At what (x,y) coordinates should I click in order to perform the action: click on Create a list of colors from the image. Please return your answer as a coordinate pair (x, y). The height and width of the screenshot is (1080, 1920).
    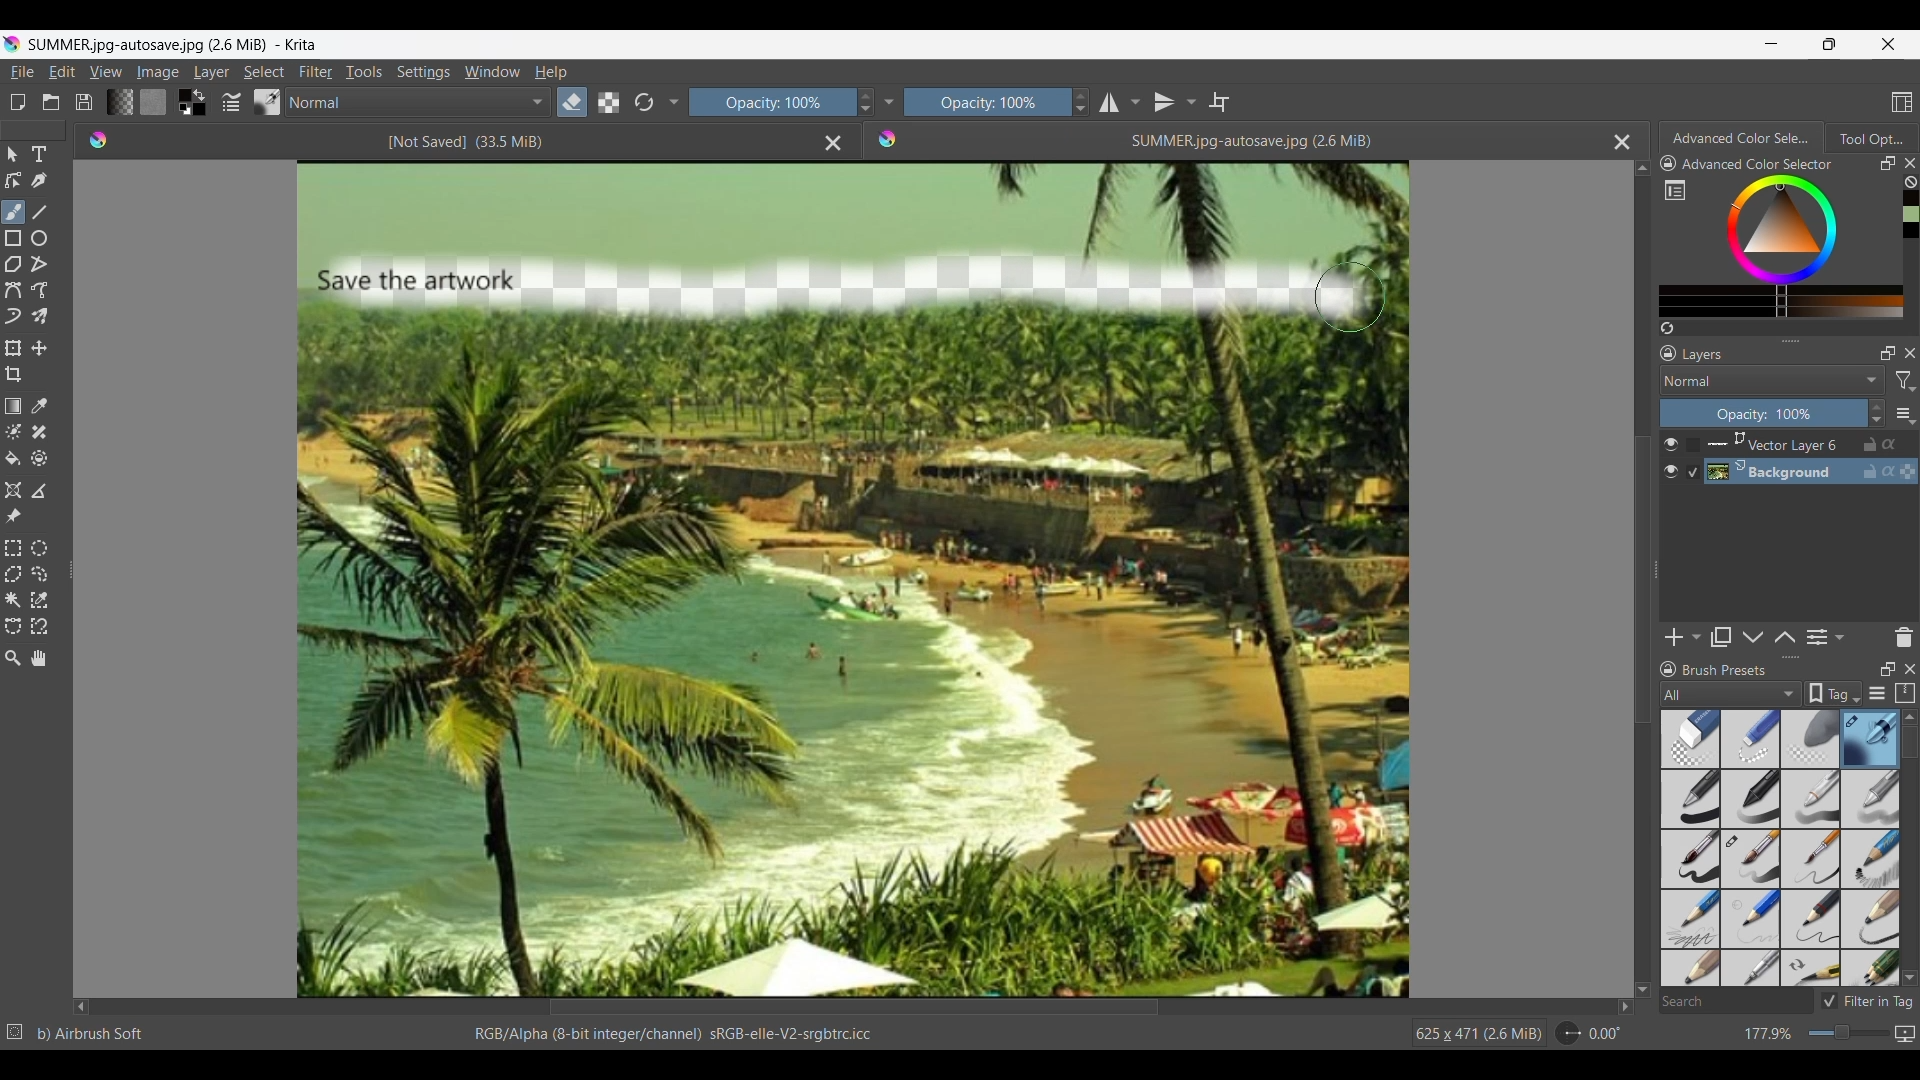
    Looking at the image, I should click on (1667, 328).